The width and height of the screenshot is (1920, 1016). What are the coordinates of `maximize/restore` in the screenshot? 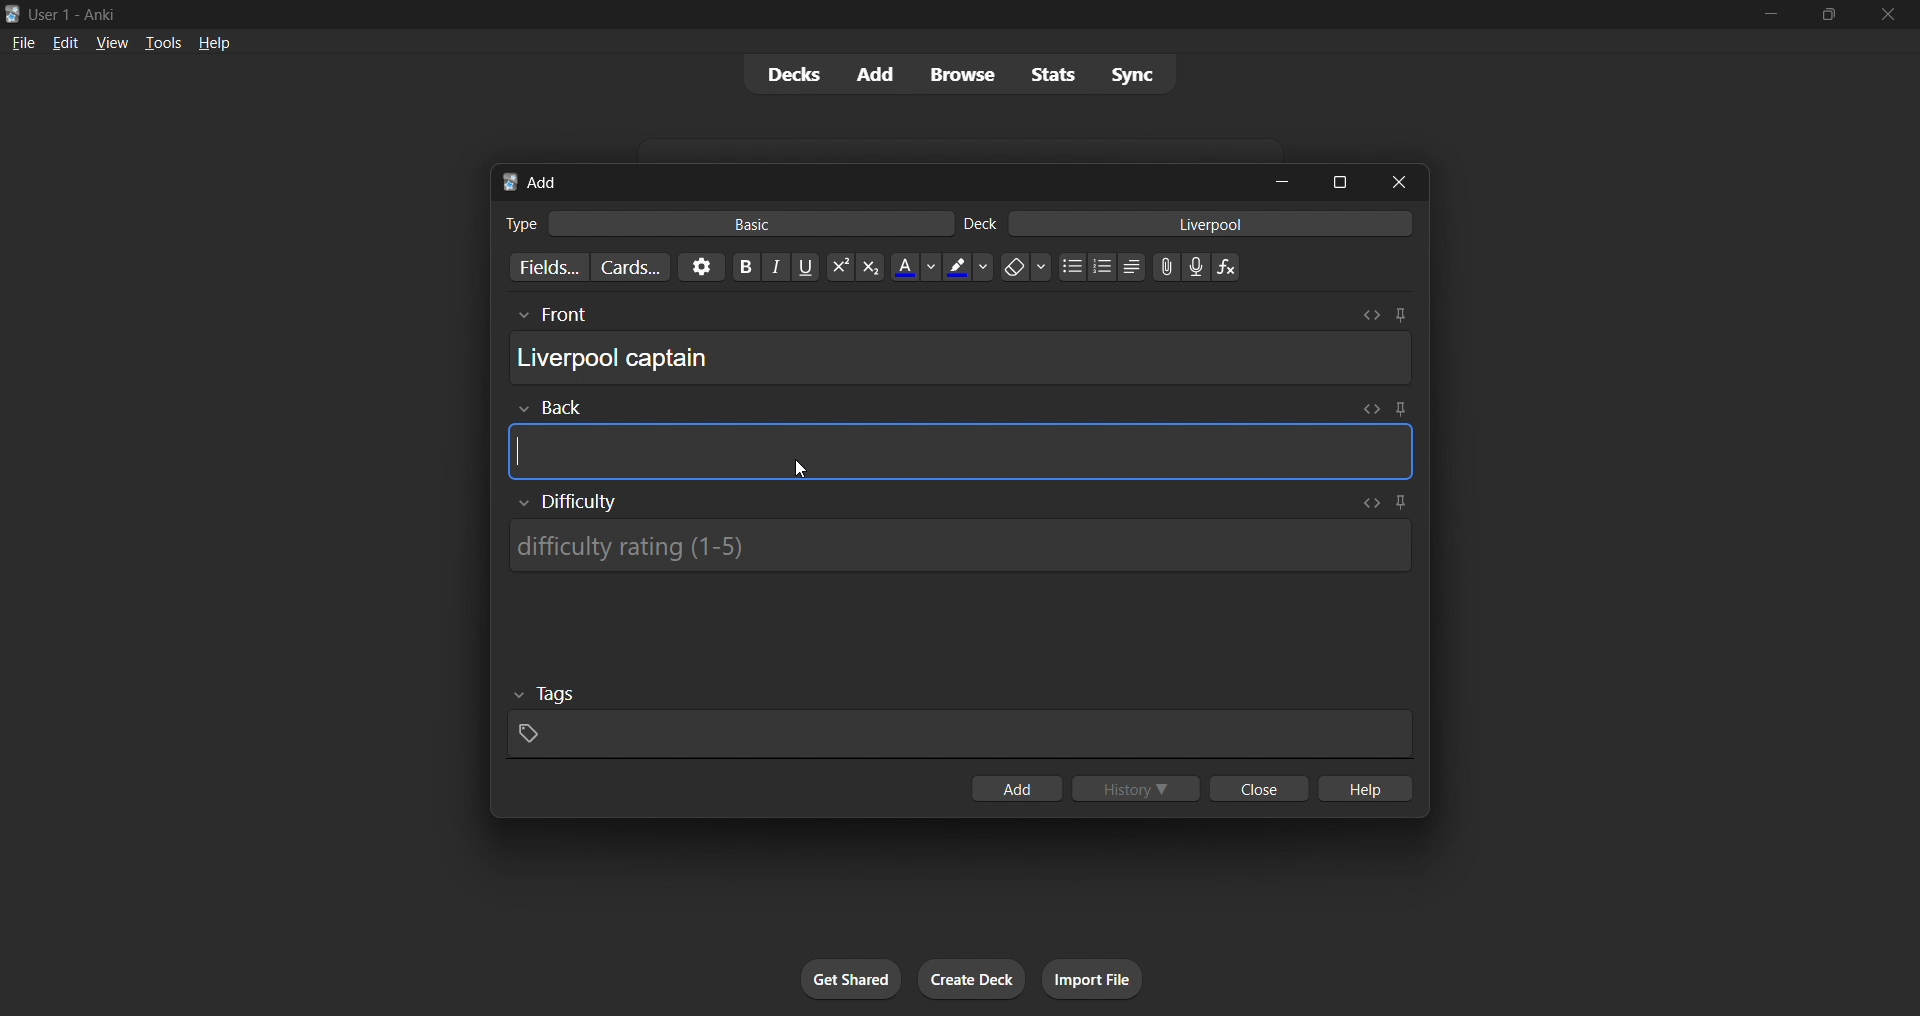 It's located at (1829, 15).